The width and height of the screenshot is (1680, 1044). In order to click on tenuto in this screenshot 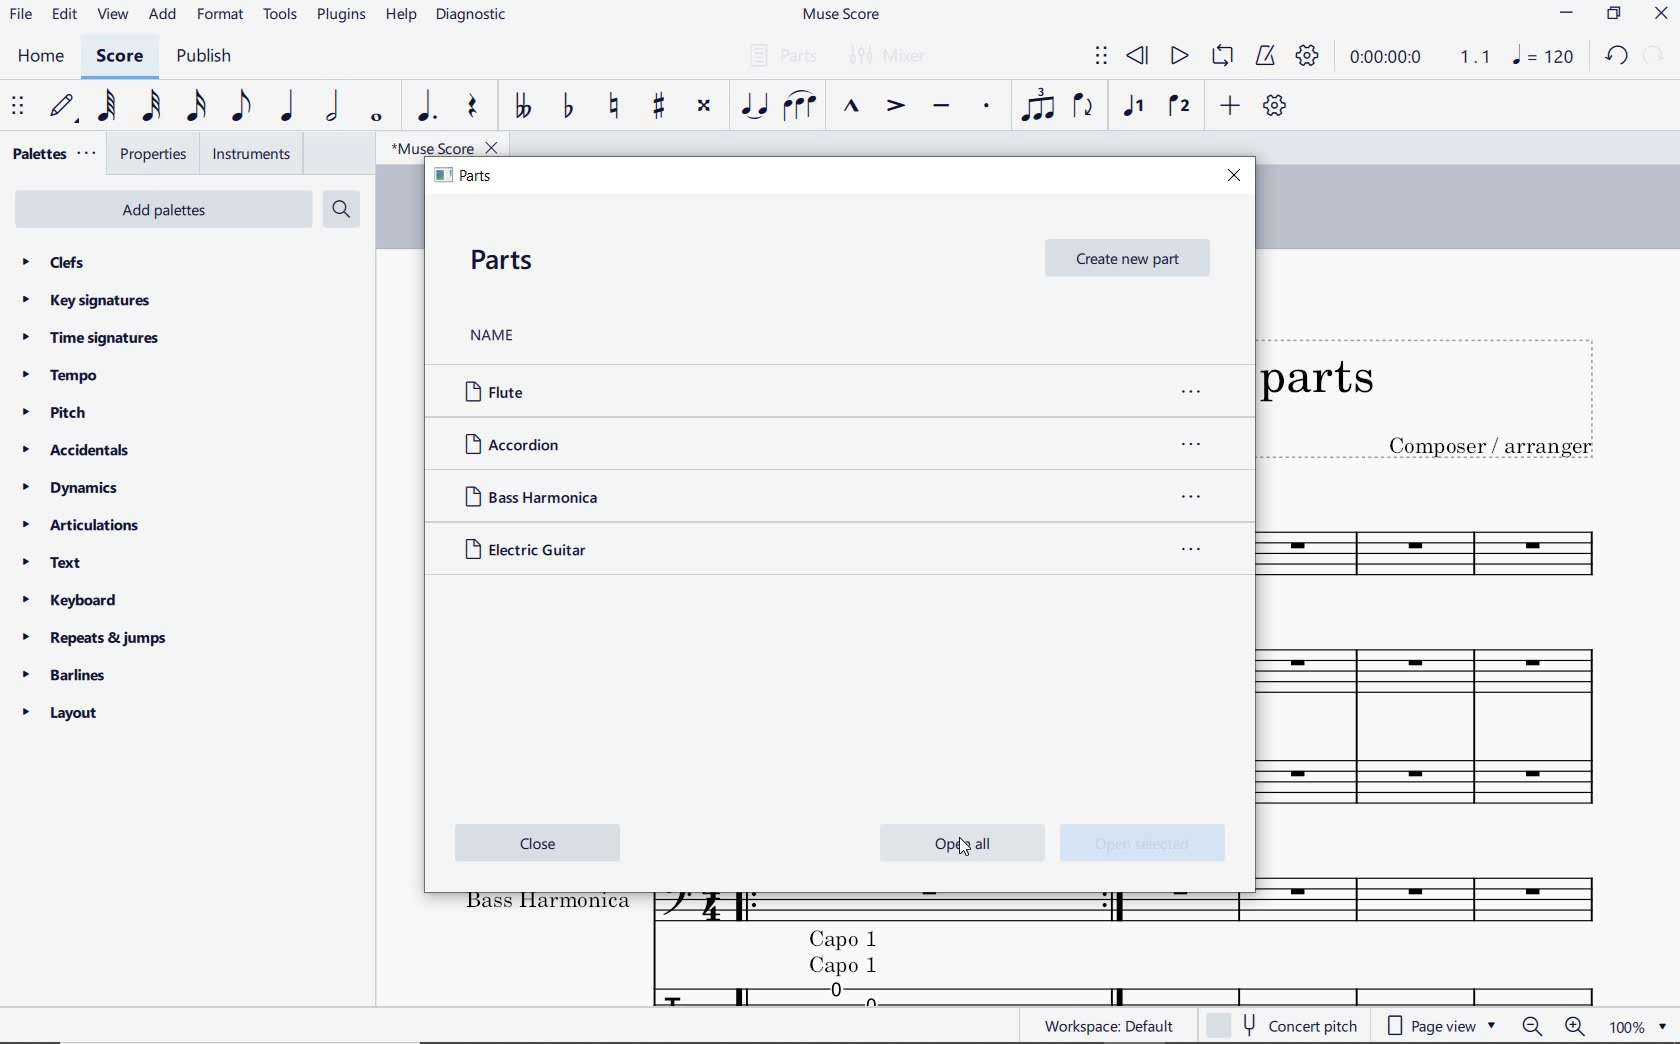, I will do `click(941, 107)`.